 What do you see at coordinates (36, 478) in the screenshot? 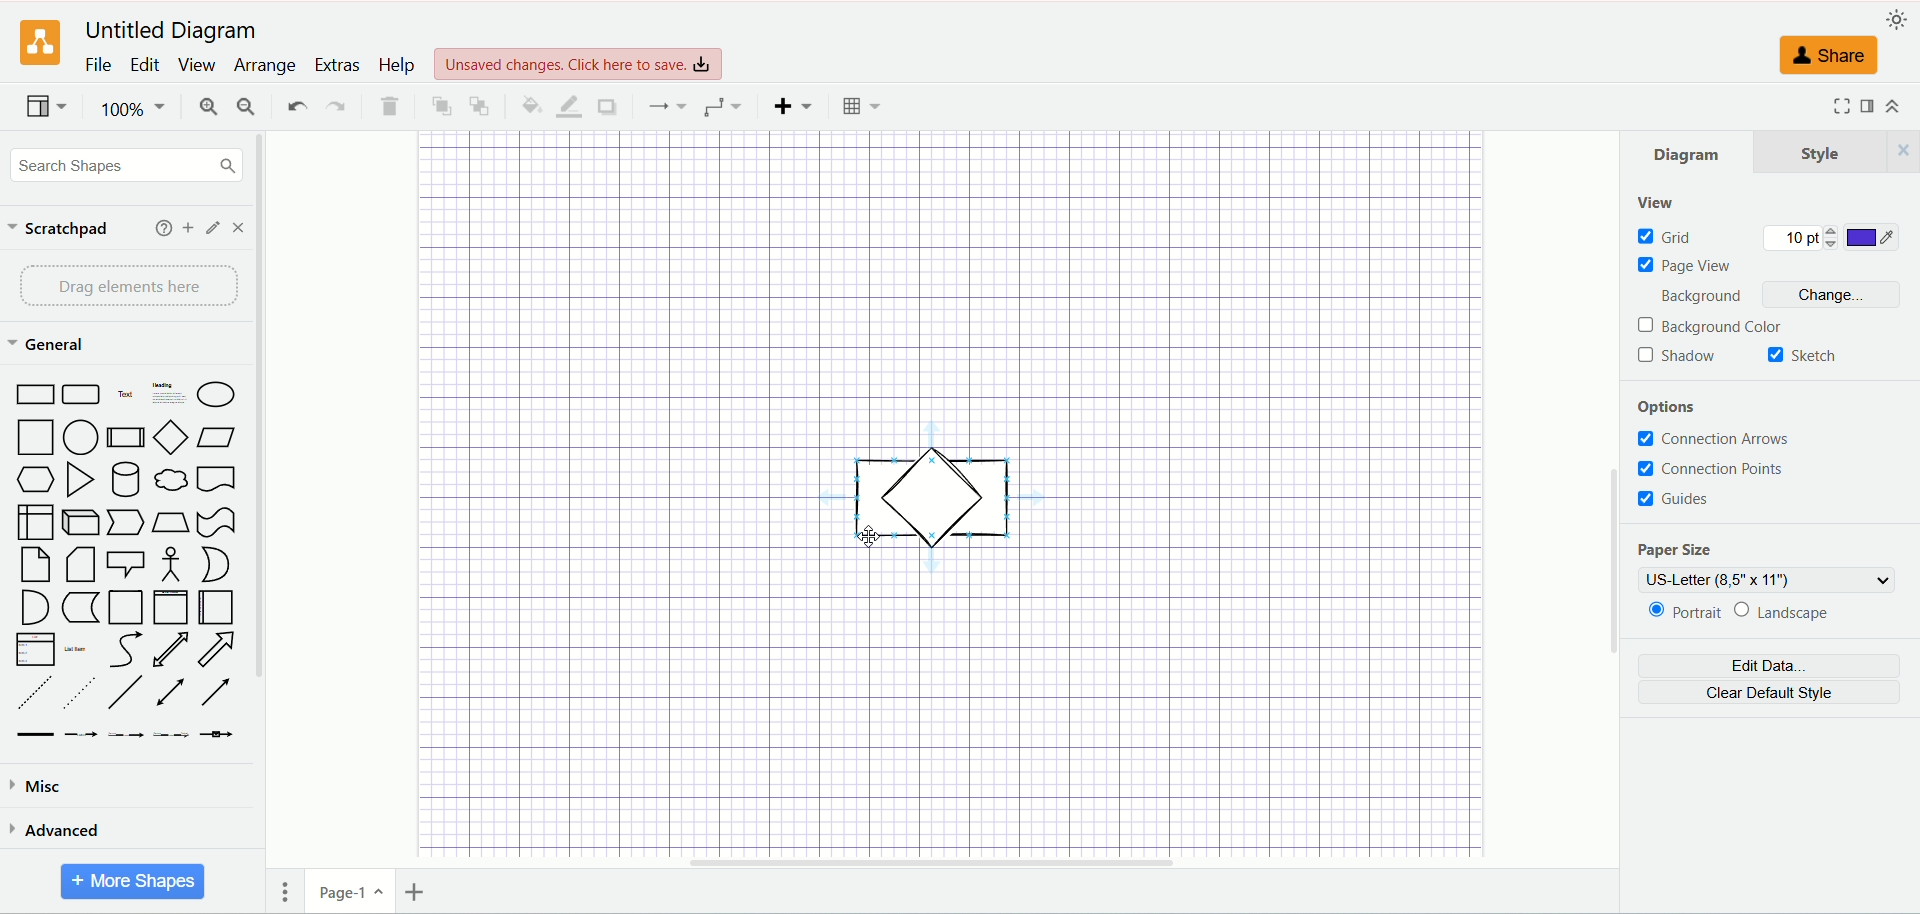
I see `Hexagon` at bounding box center [36, 478].